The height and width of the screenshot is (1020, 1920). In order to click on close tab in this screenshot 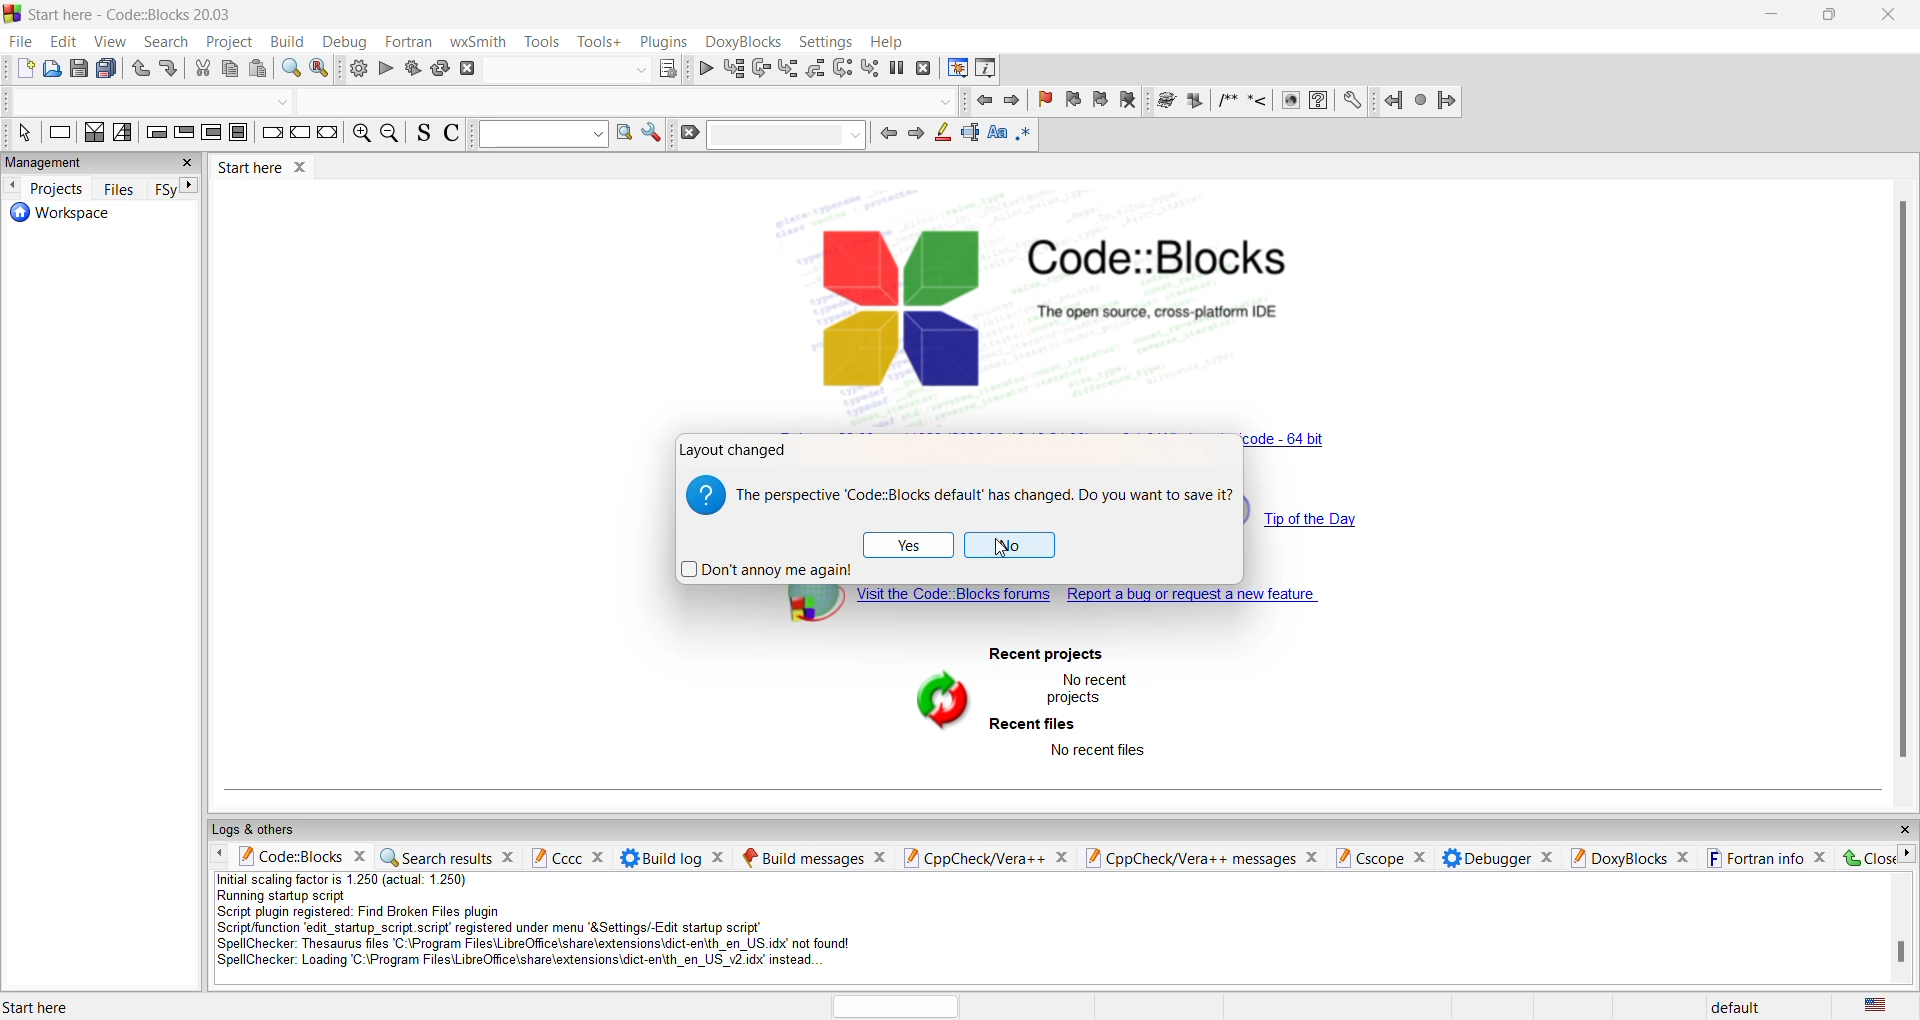, I will do `click(303, 165)`.